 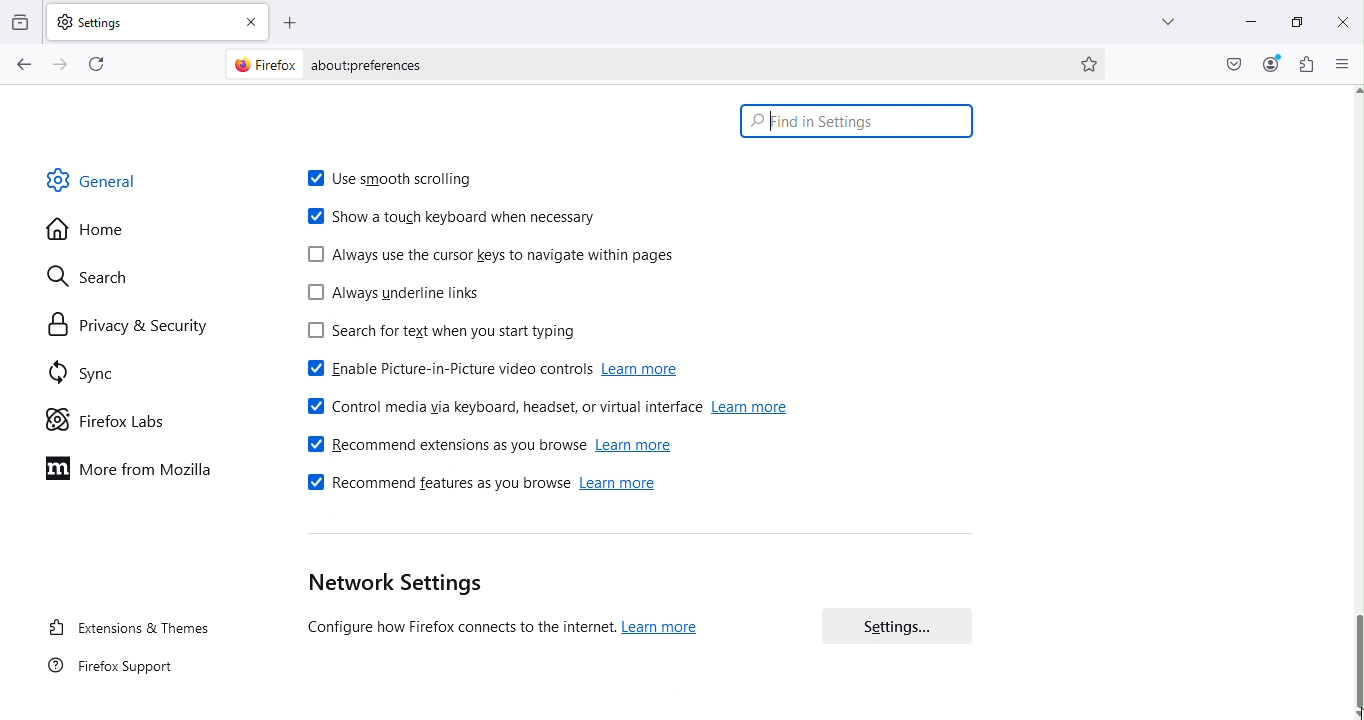 I want to click on Extensions and themes, so click(x=129, y=630).